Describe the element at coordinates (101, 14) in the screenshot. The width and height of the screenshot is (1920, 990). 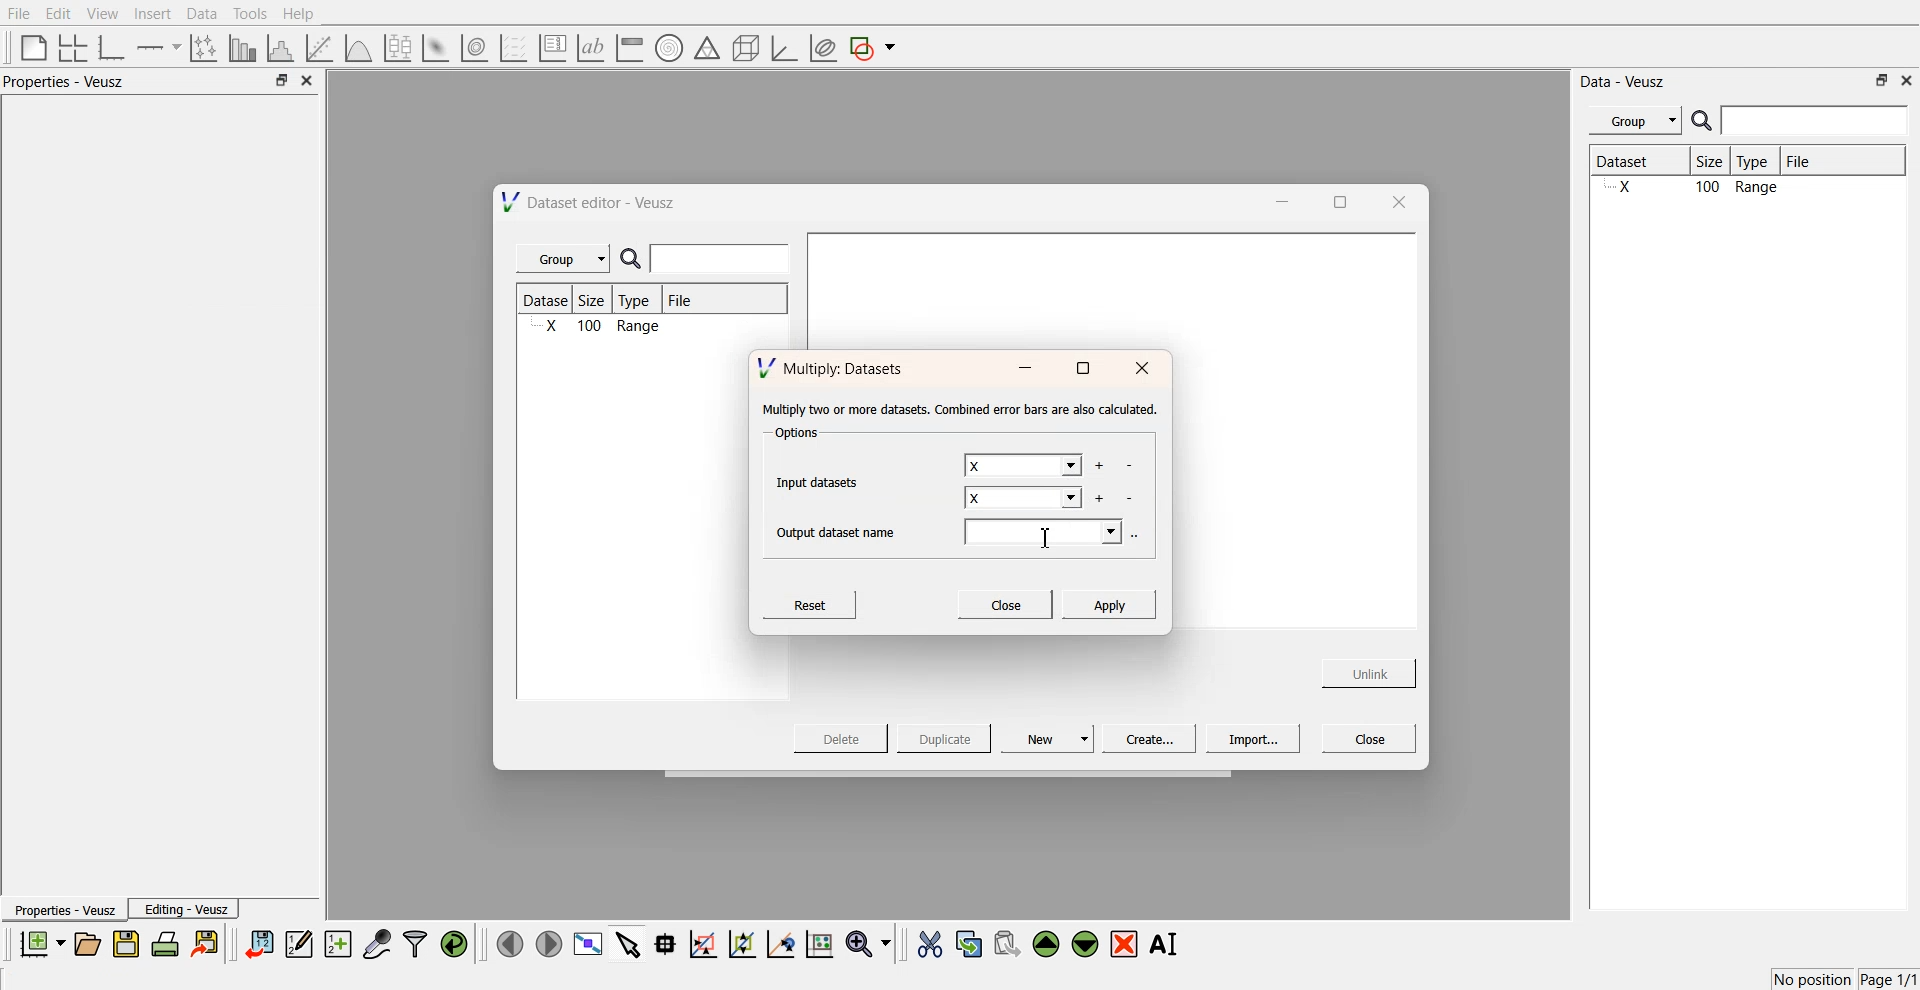
I see `View` at that location.